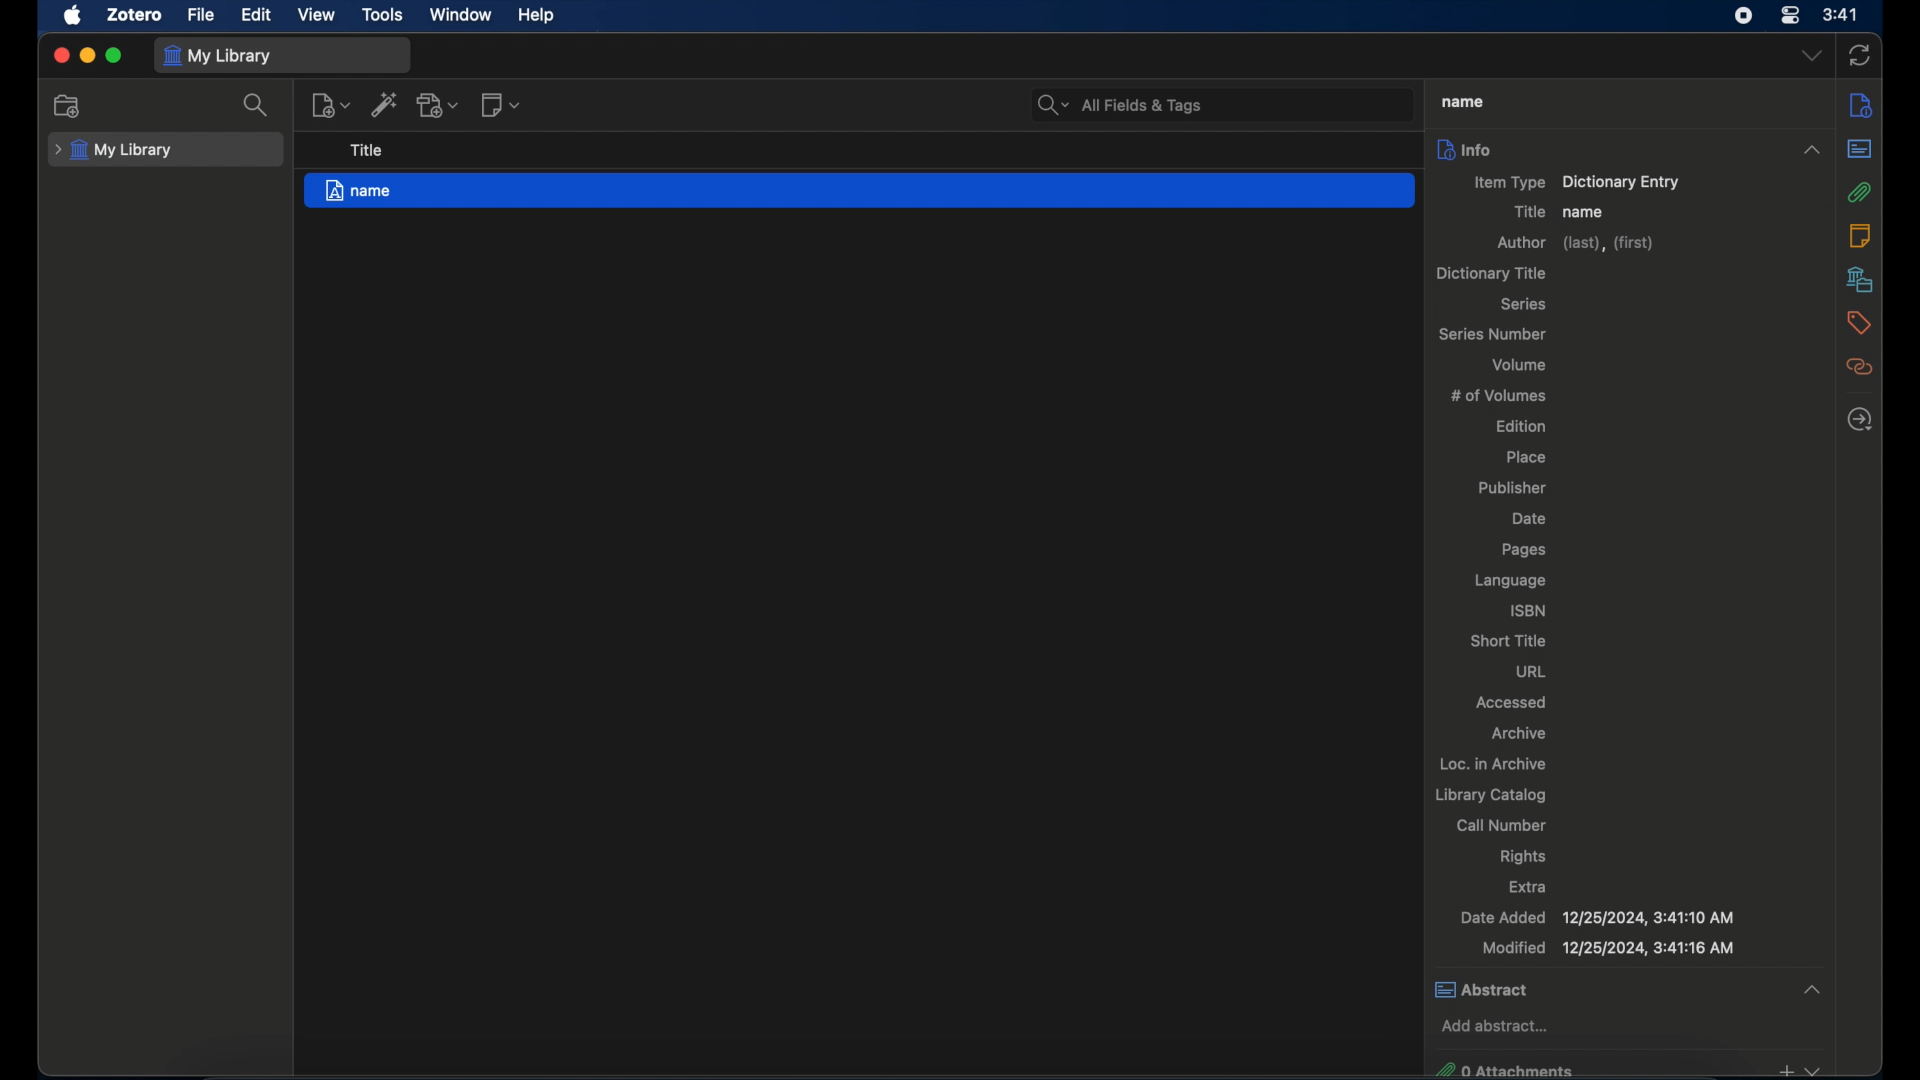 This screenshot has height=1080, width=1920. I want to click on author, so click(1578, 244).